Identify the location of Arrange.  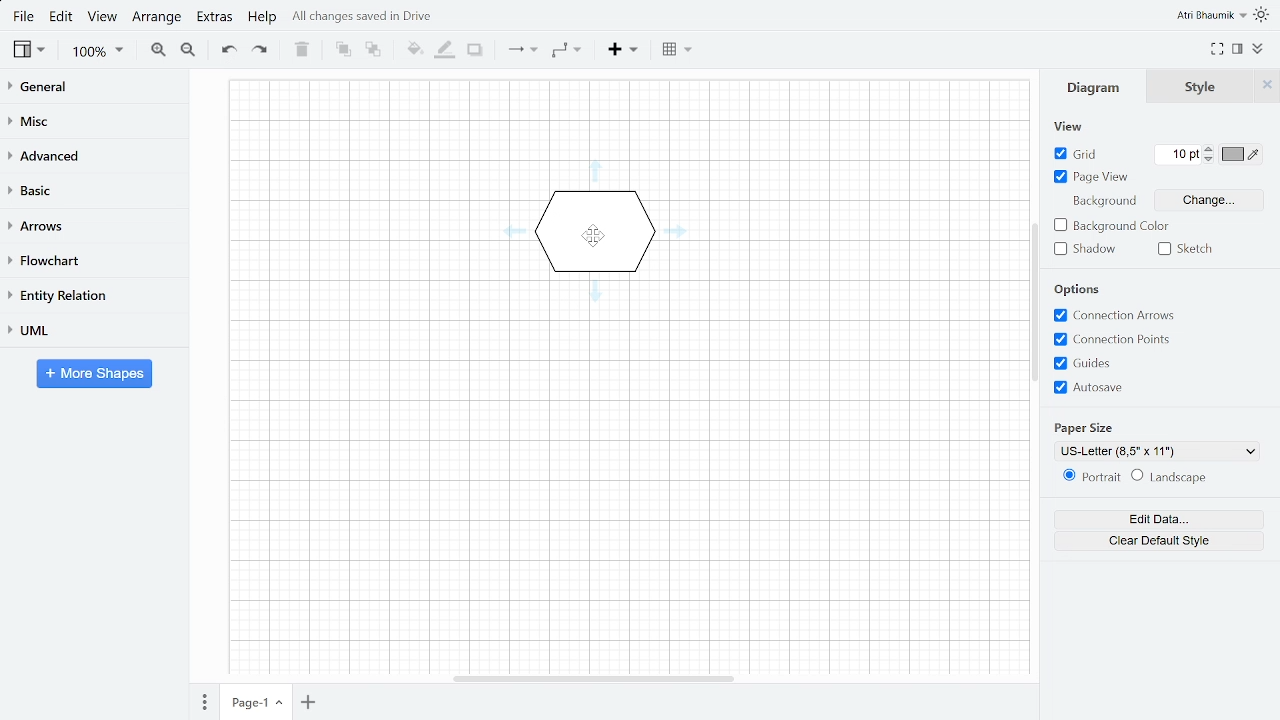
(158, 18).